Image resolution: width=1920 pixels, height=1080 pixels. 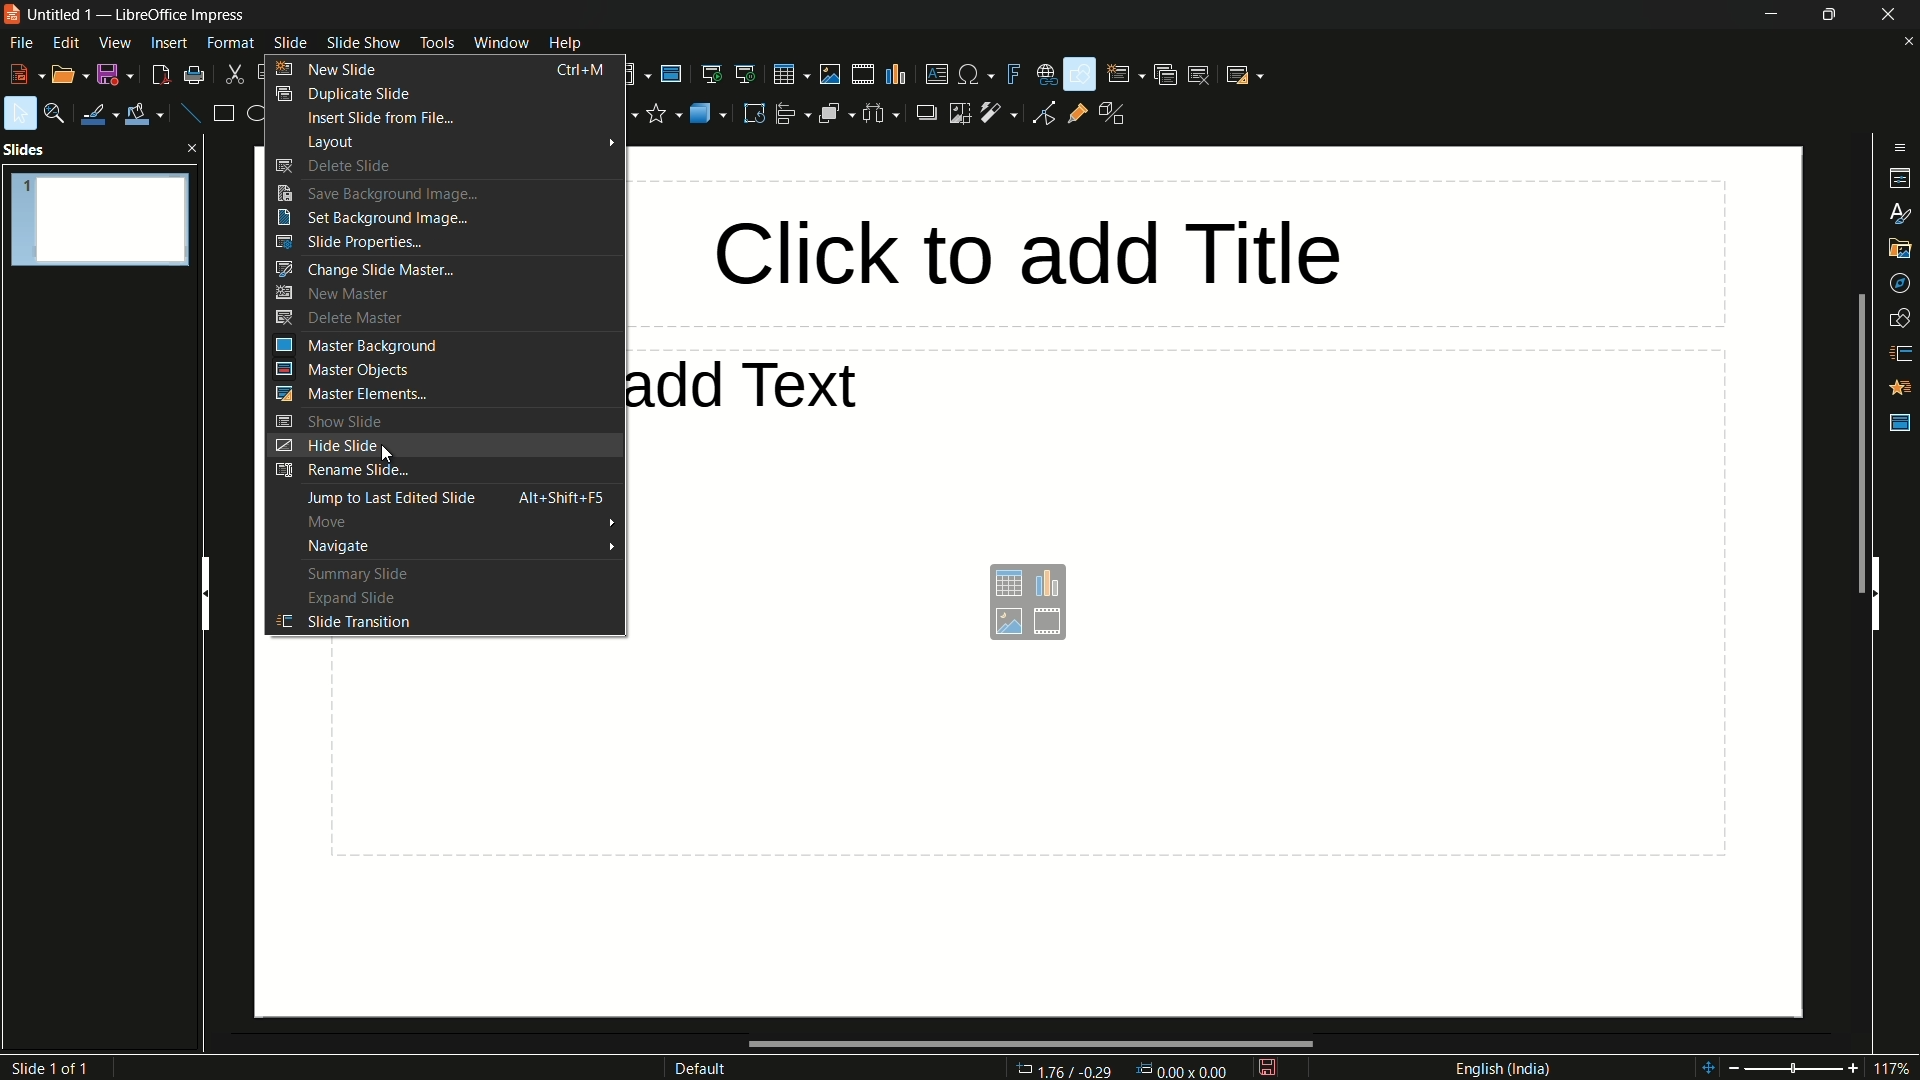 What do you see at coordinates (1708, 1069) in the screenshot?
I see `shift` at bounding box center [1708, 1069].